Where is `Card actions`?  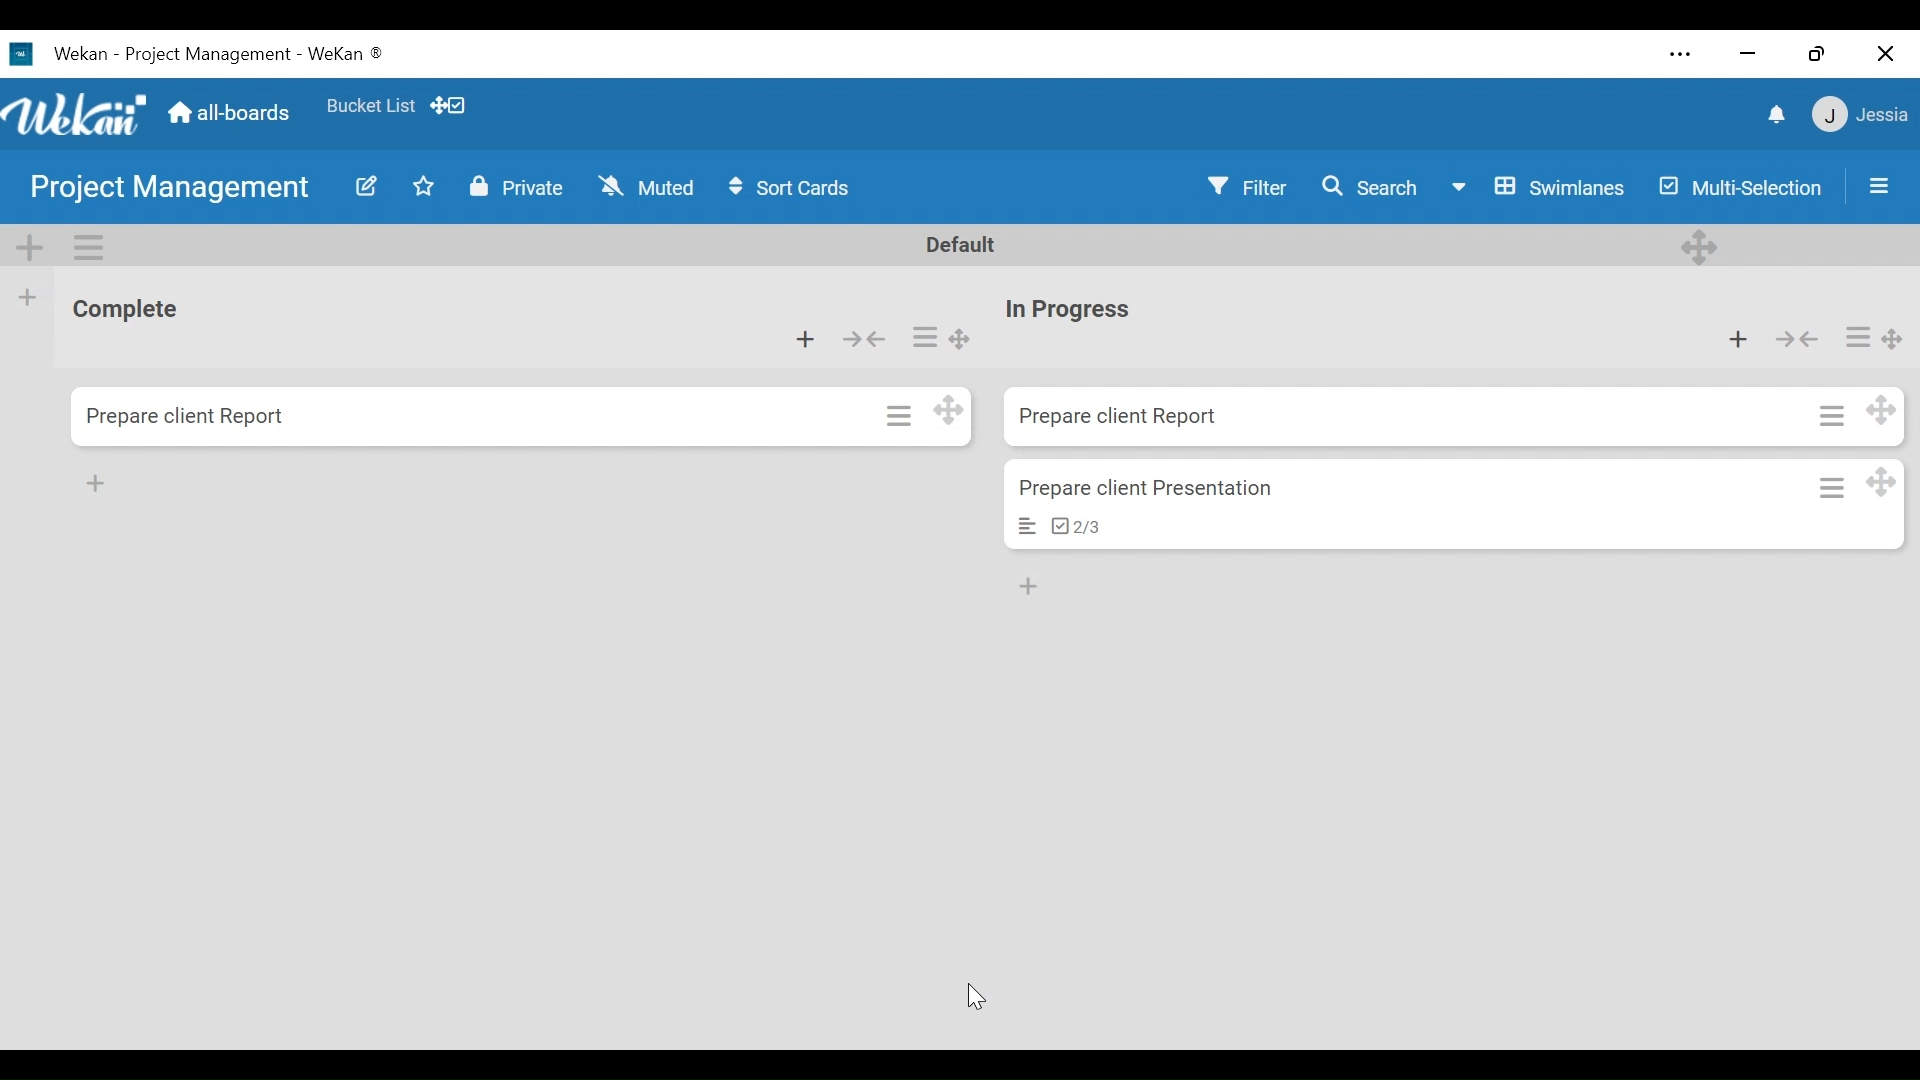
Card actions is located at coordinates (1834, 414).